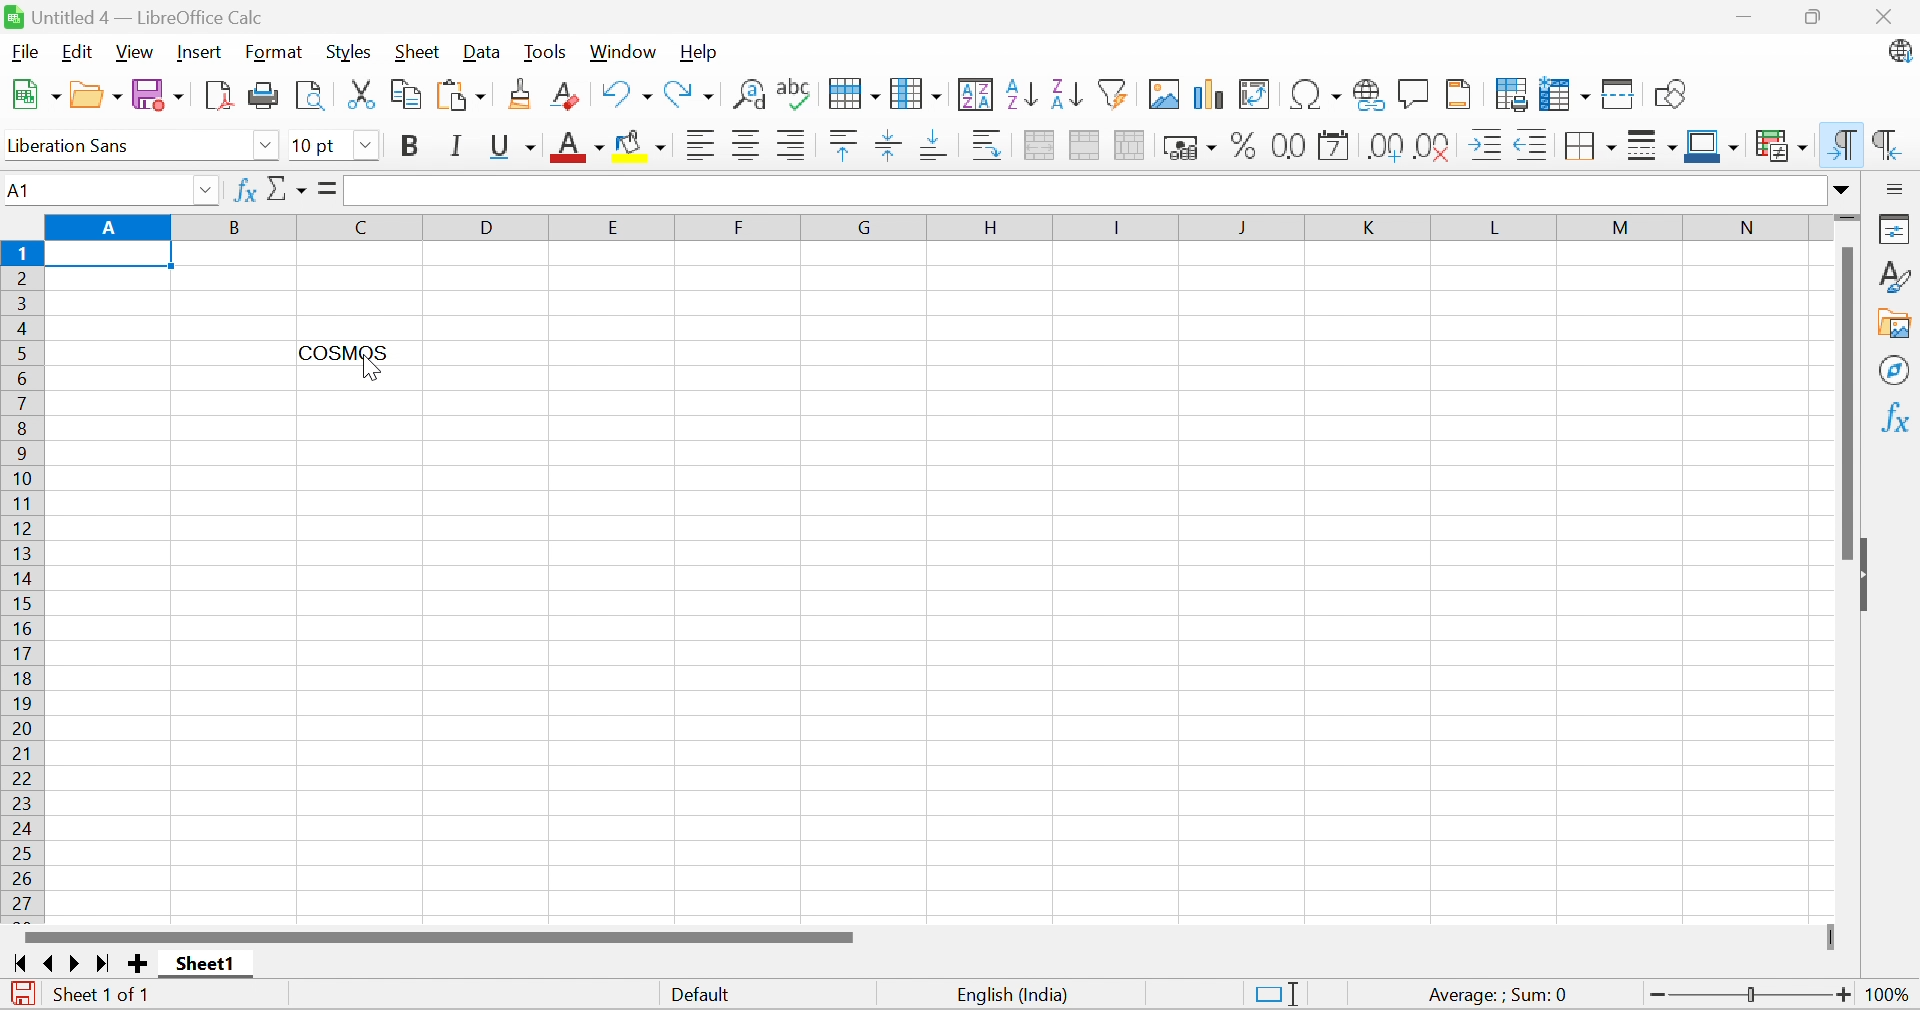 The width and height of the screenshot is (1920, 1010). Describe the element at coordinates (934, 146) in the screenshot. I see `Align Bottom` at that location.